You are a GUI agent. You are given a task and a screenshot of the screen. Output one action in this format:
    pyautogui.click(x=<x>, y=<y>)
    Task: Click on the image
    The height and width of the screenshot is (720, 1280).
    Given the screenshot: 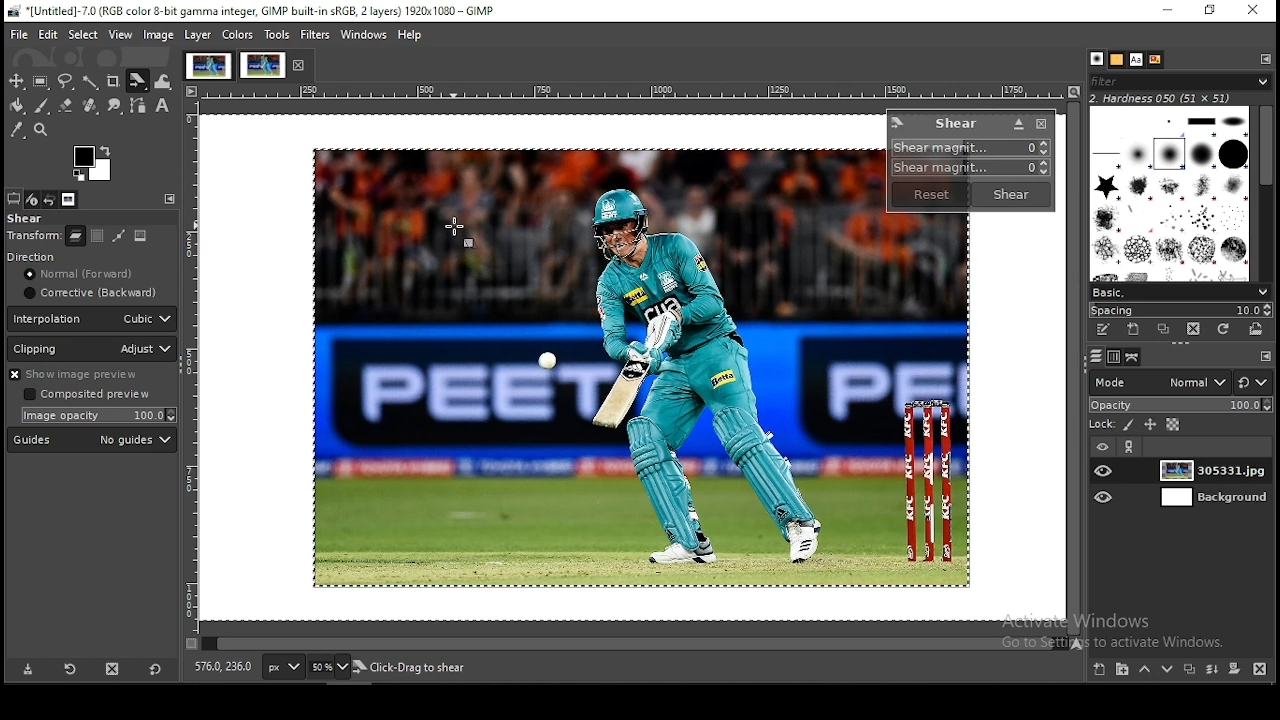 What is the action you would take?
    pyautogui.click(x=140, y=235)
    